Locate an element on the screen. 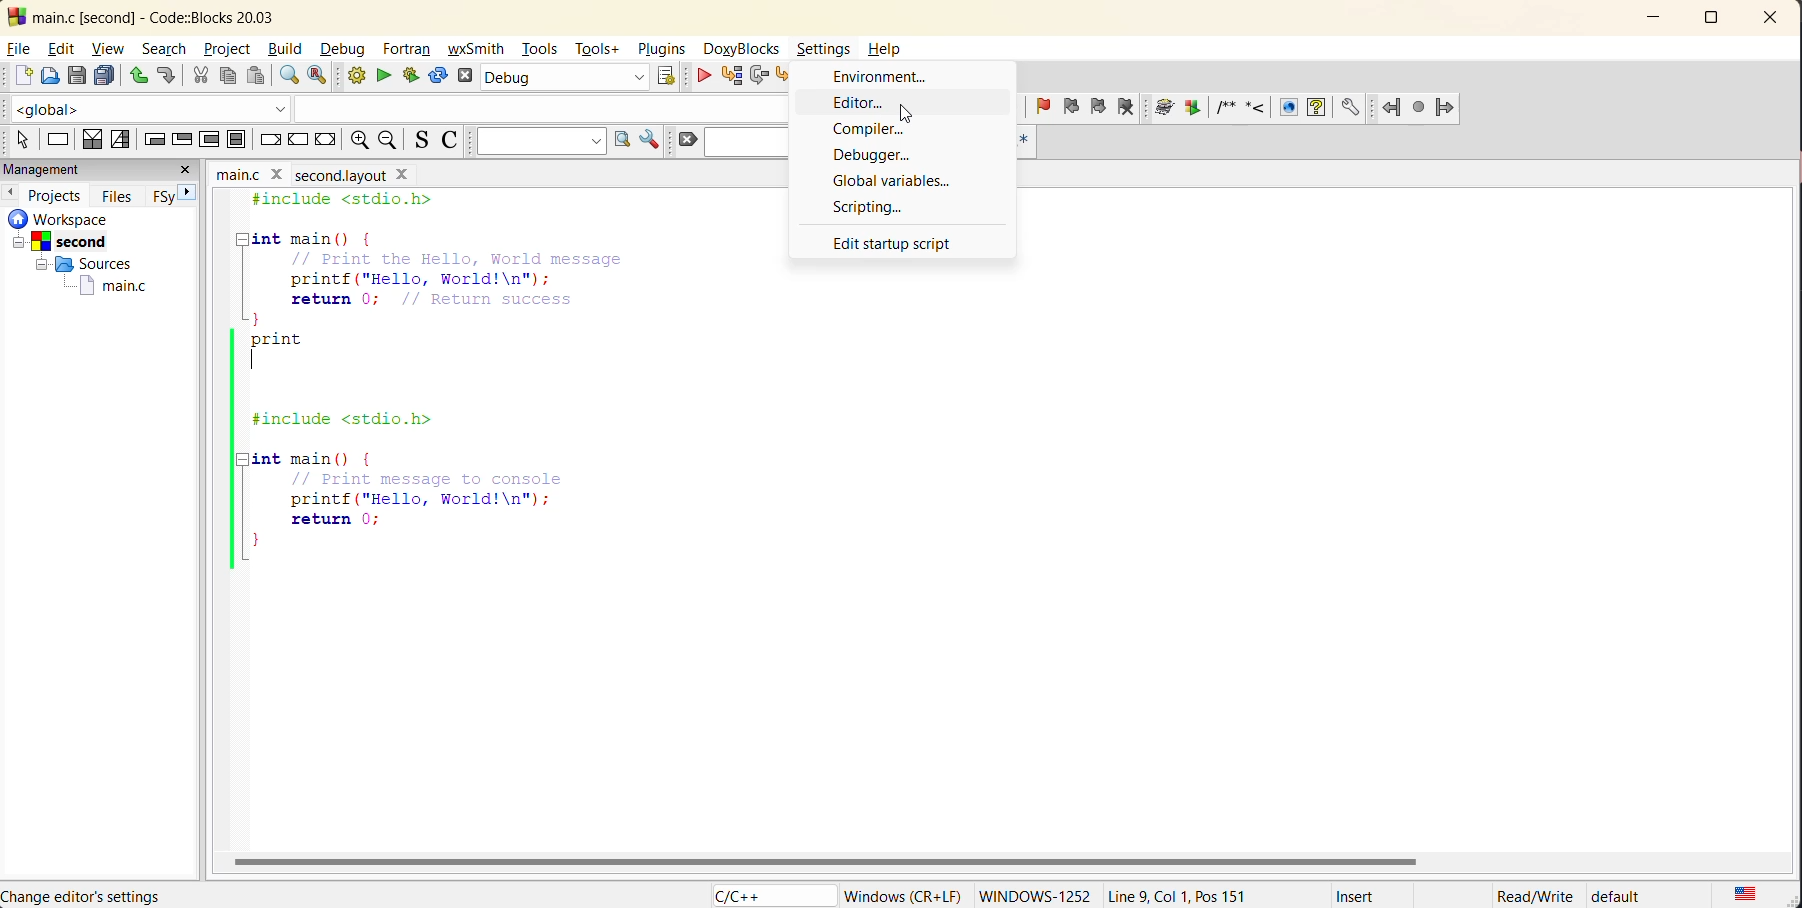 The width and height of the screenshot is (1802, 908). wxsmith is located at coordinates (478, 51).